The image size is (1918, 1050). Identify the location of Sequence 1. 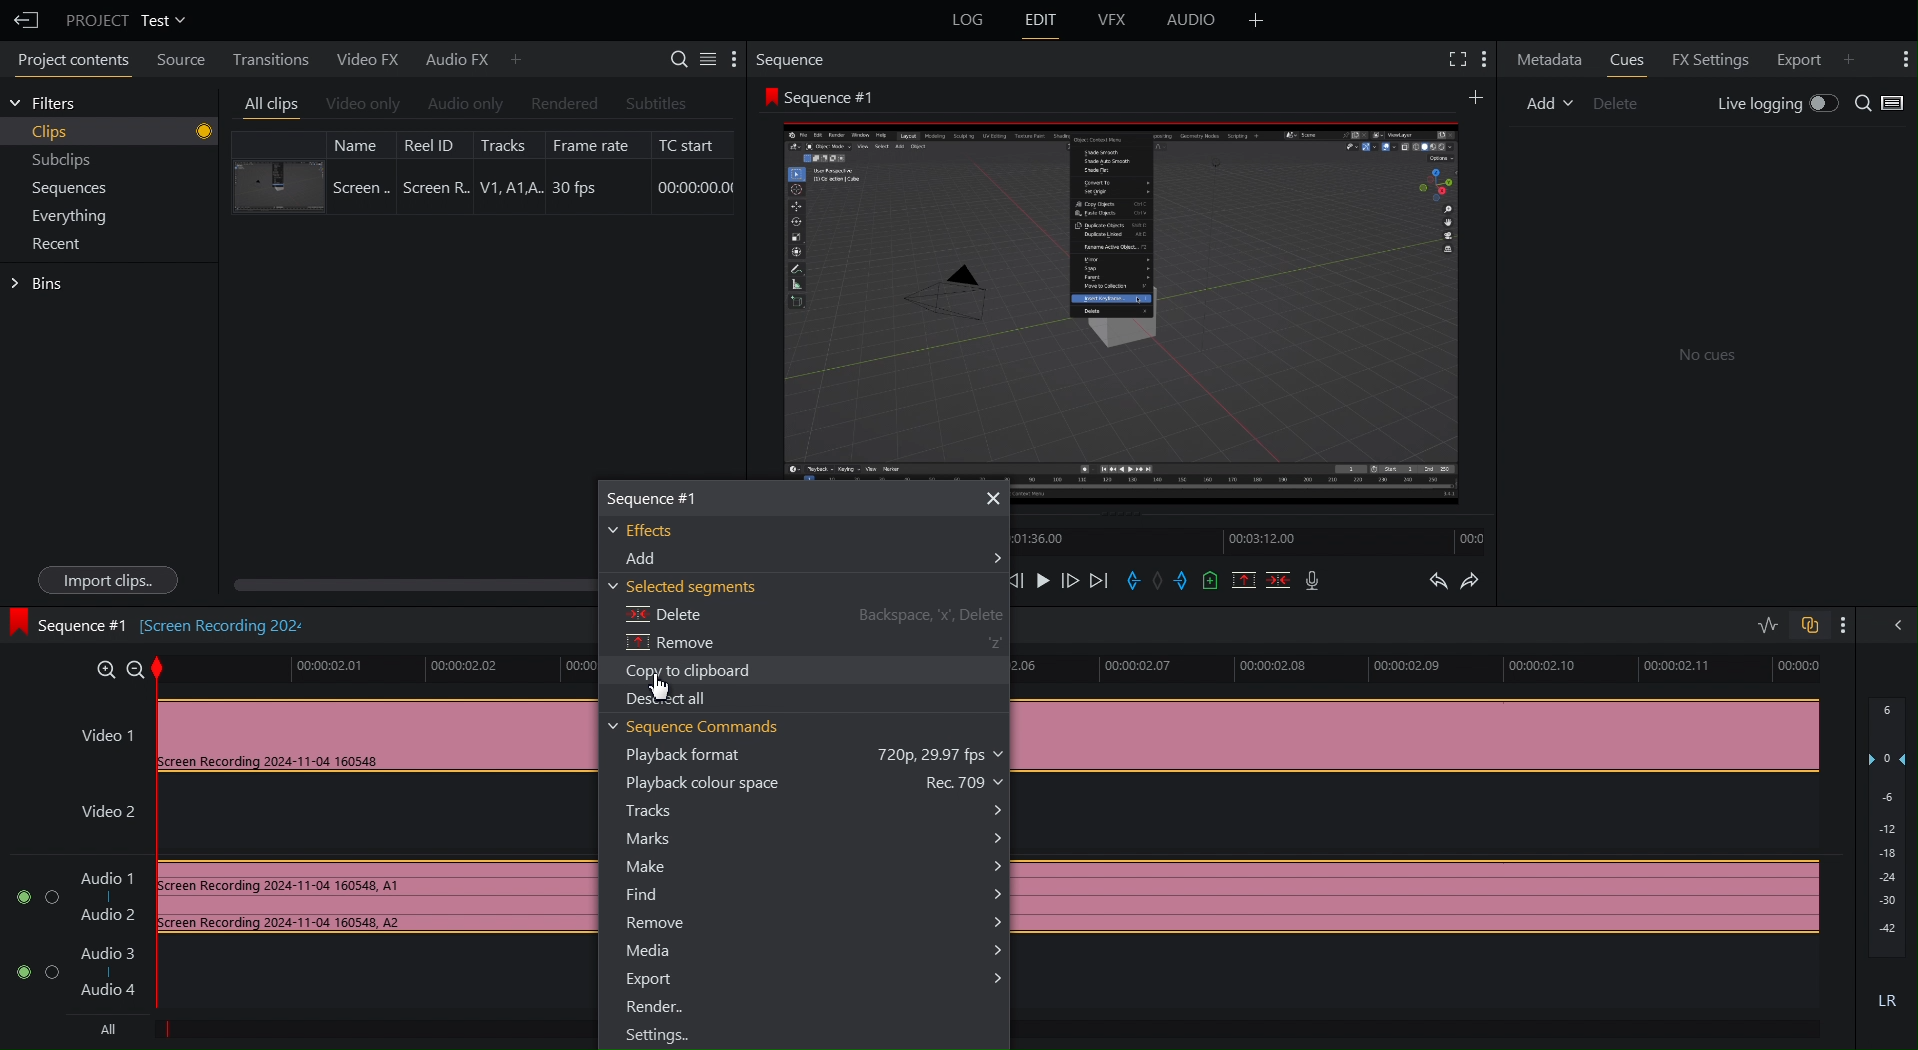
(676, 499).